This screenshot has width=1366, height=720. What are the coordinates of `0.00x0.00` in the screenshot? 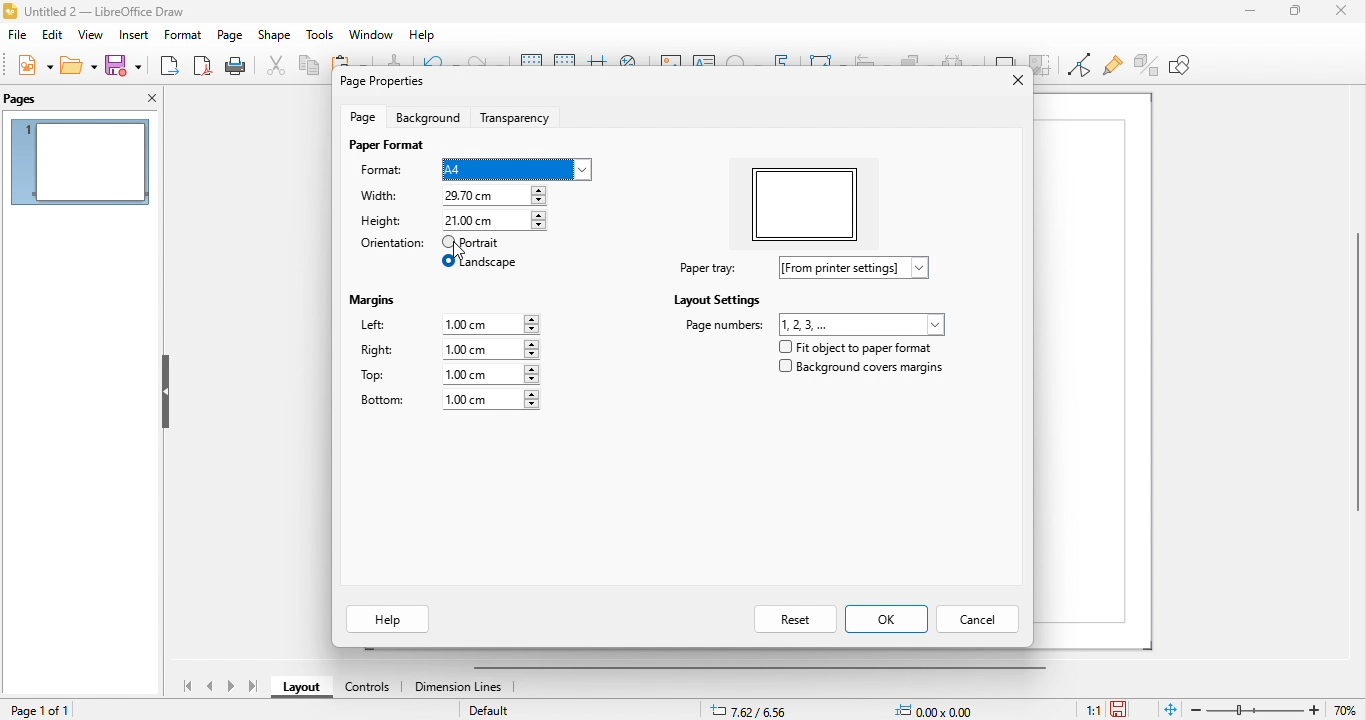 It's located at (940, 708).